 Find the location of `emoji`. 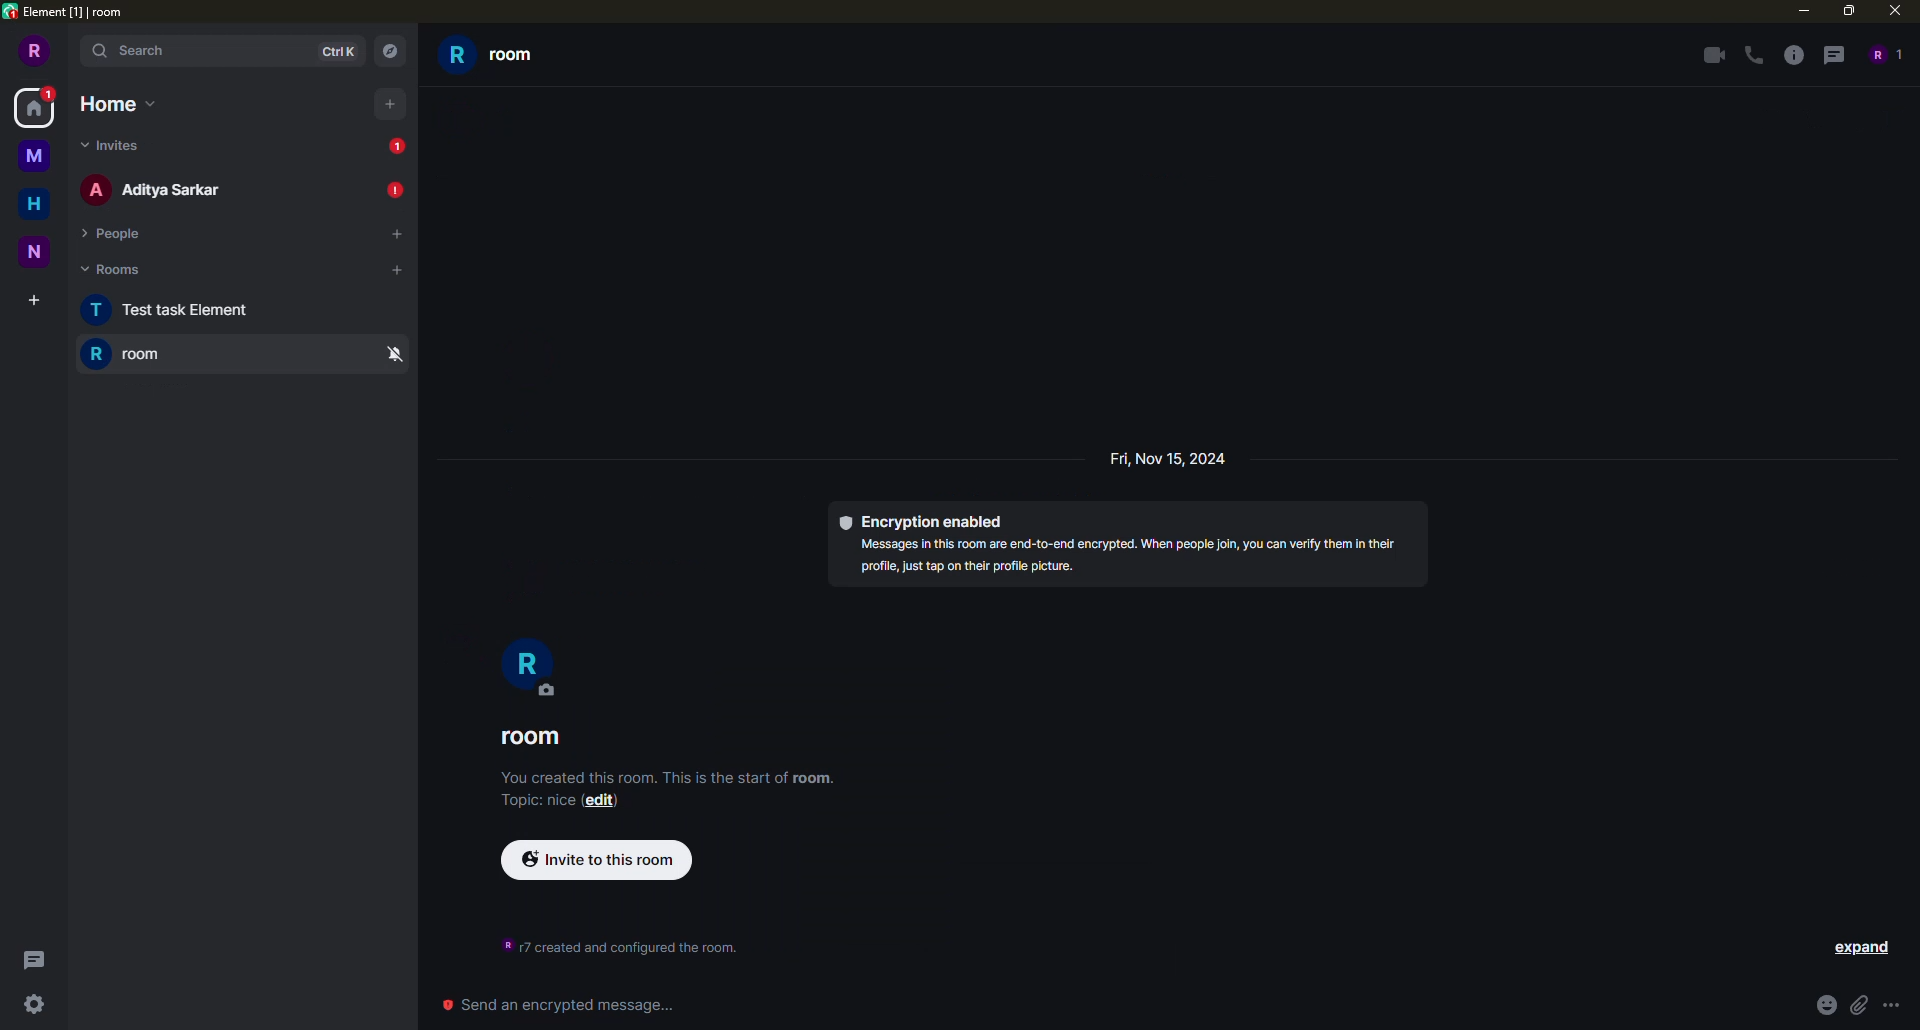

emoji is located at coordinates (1823, 1009).